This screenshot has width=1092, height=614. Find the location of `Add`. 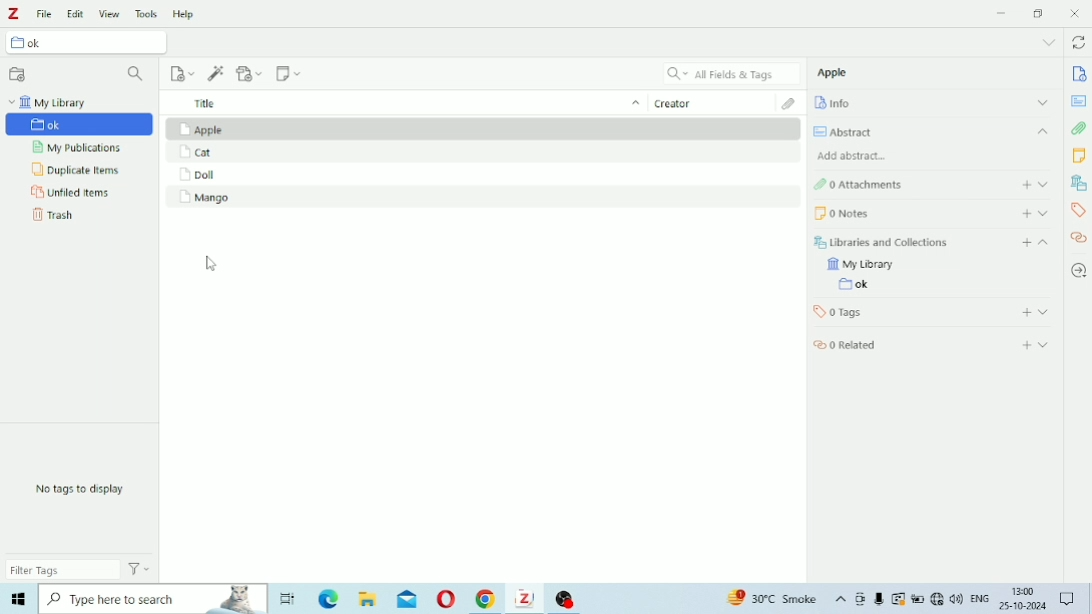

Add is located at coordinates (1027, 312).